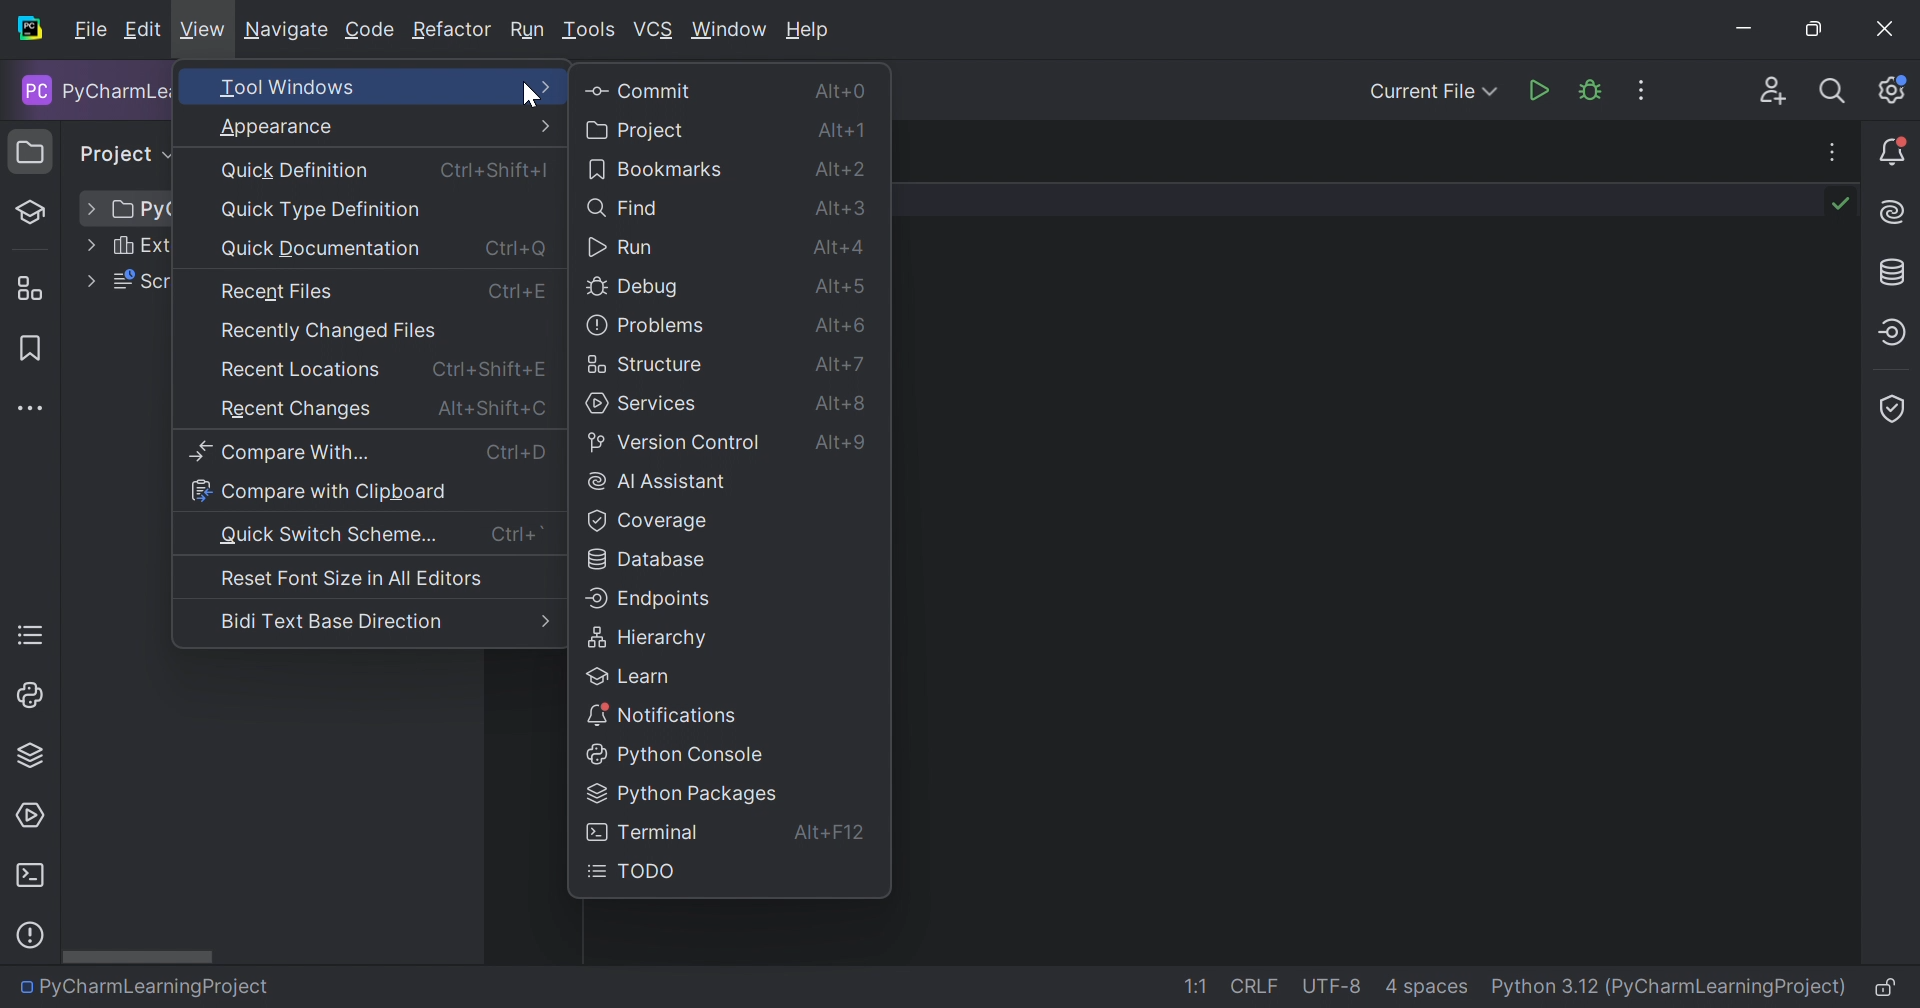 The image size is (1920, 1008). I want to click on Alt+4, so click(836, 247).